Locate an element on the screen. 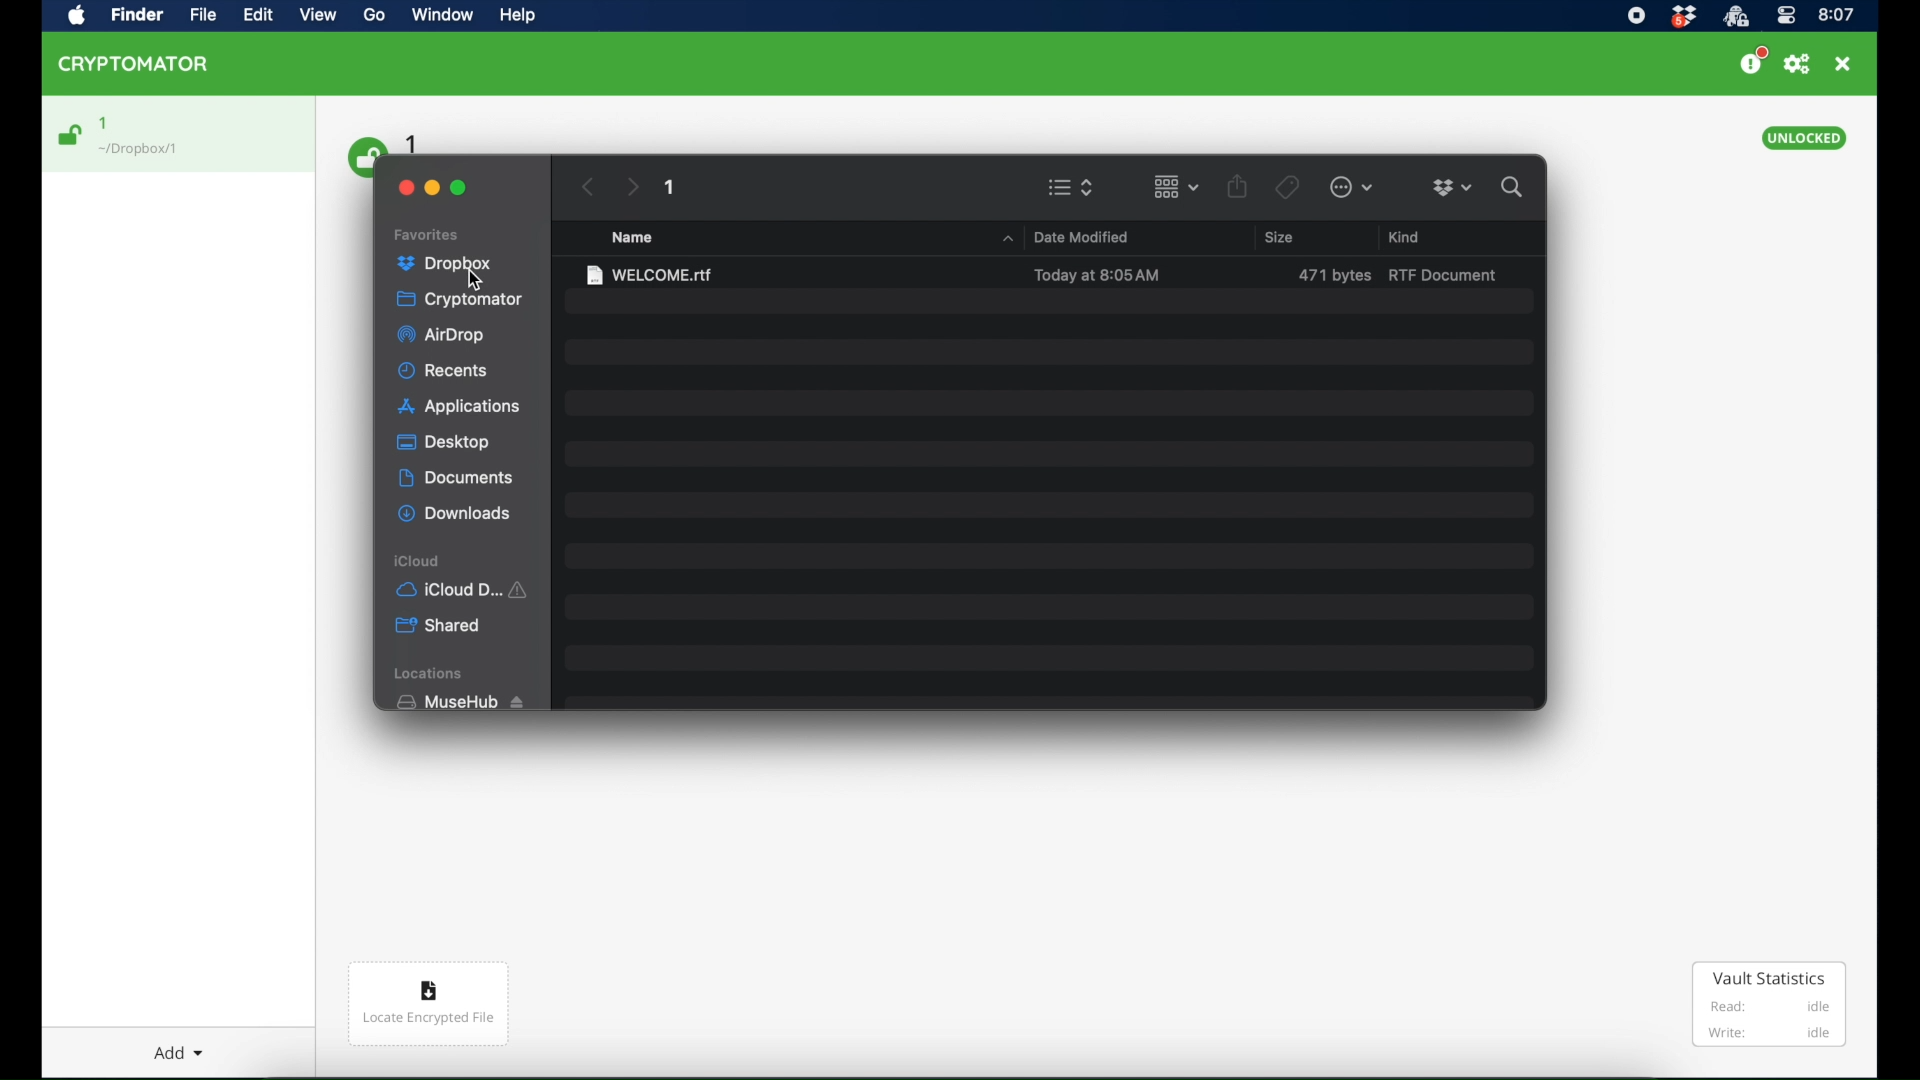 The height and width of the screenshot is (1080, 1920). Find is located at coordinates (141, 16).